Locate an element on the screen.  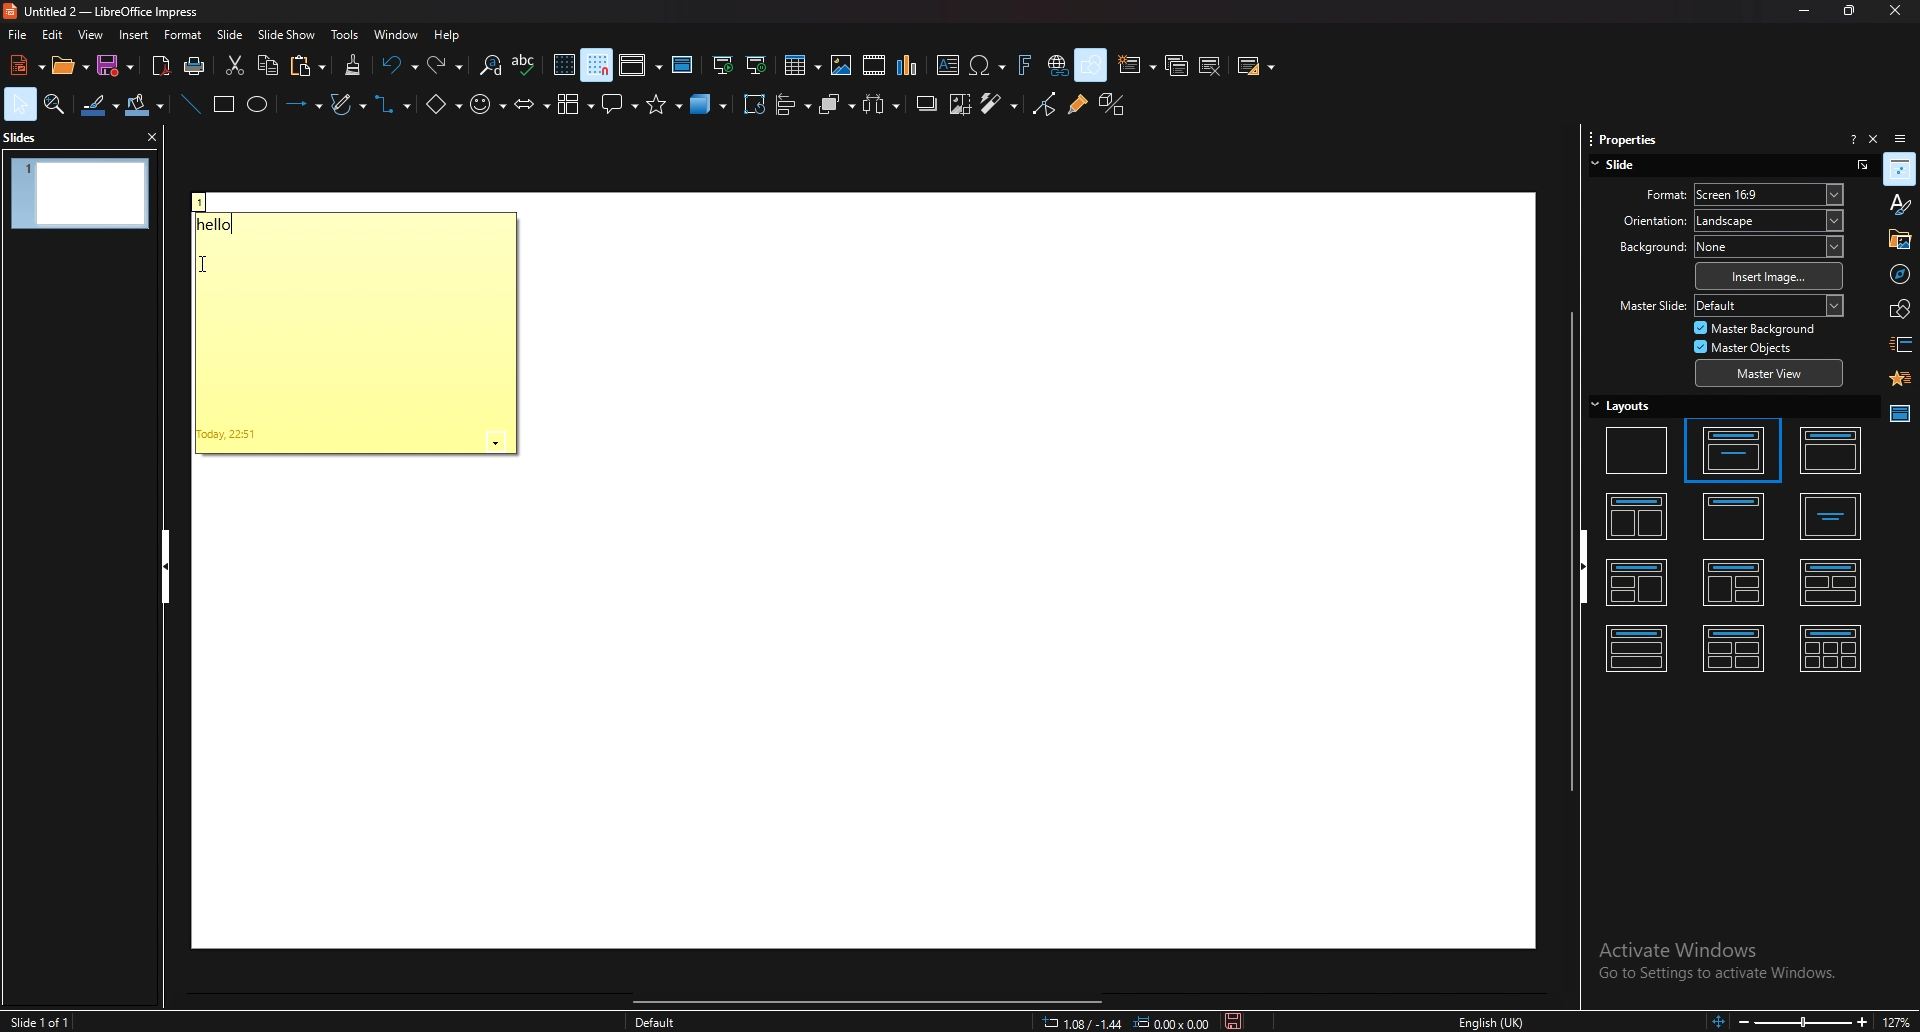
Master Slide is located at coordinates (1650, 306).